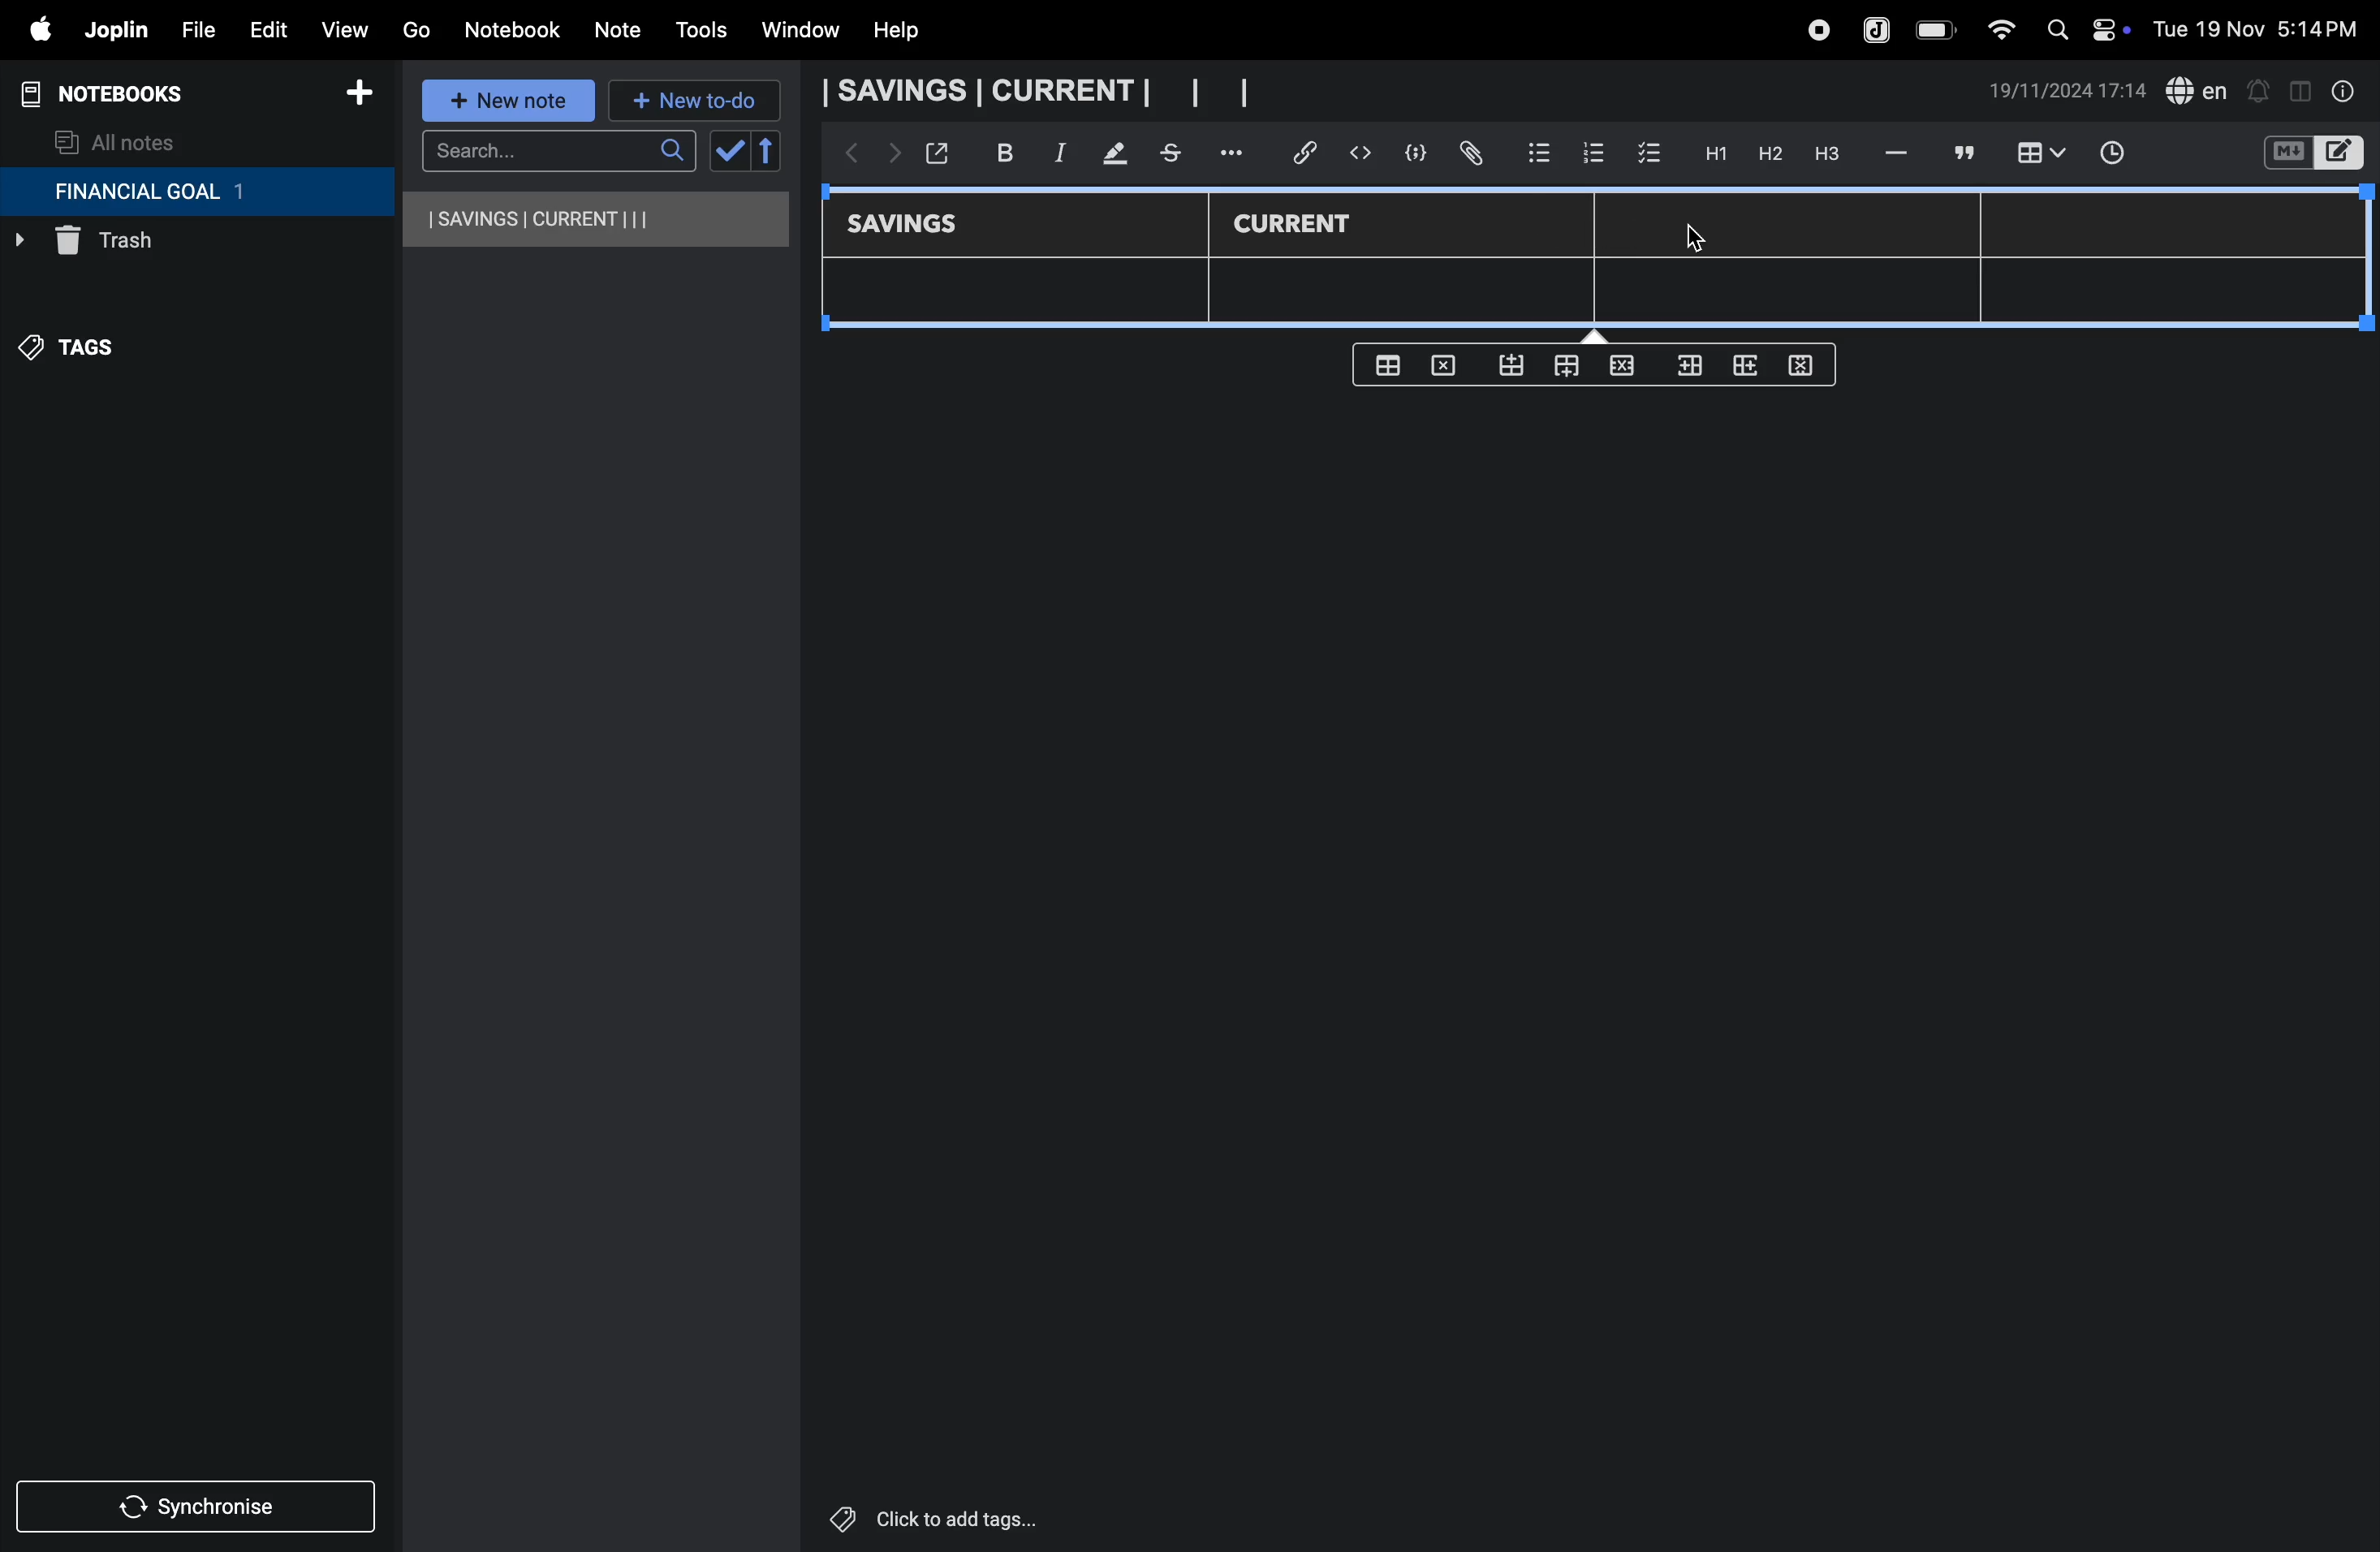 The width and height of the screenshot is (2380, 1552). Describe the element at coordinates (935, 153) in the screenshot. I see `open window` at that location.